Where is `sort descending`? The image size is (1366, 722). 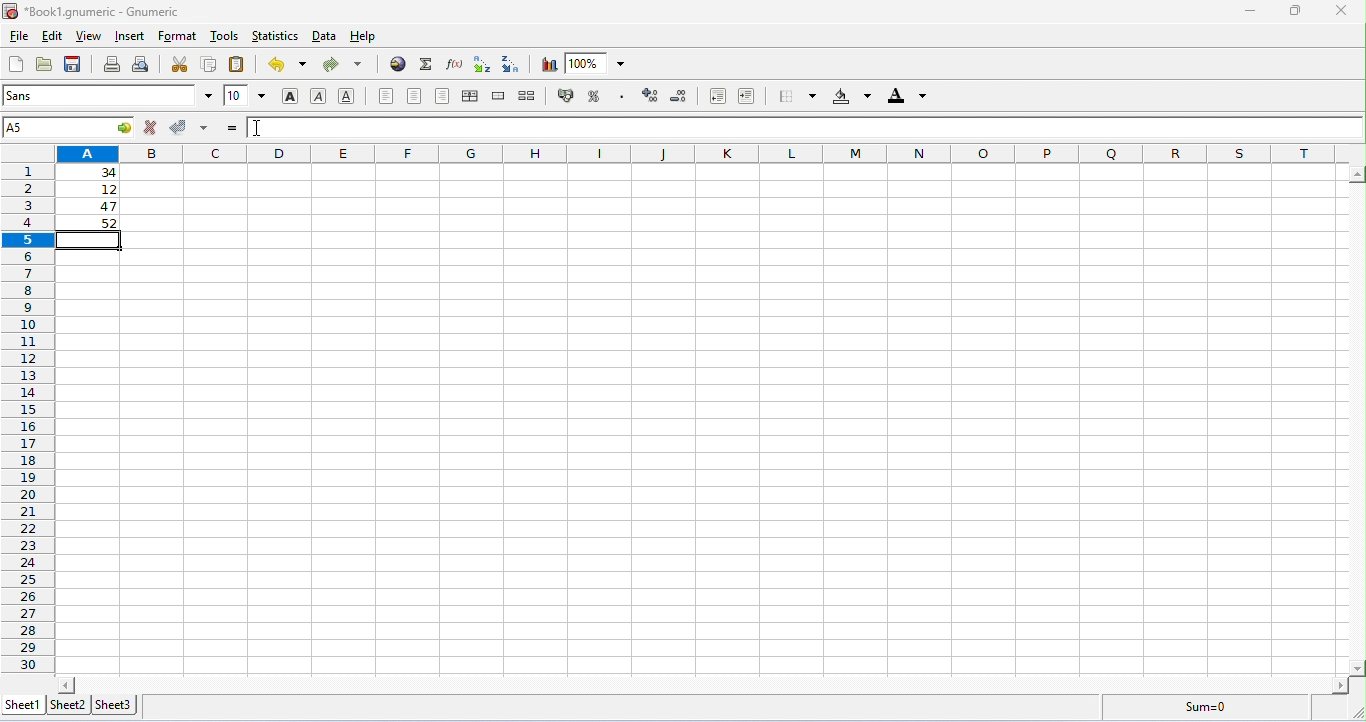
sort descending is located at coordinates (513, 64).